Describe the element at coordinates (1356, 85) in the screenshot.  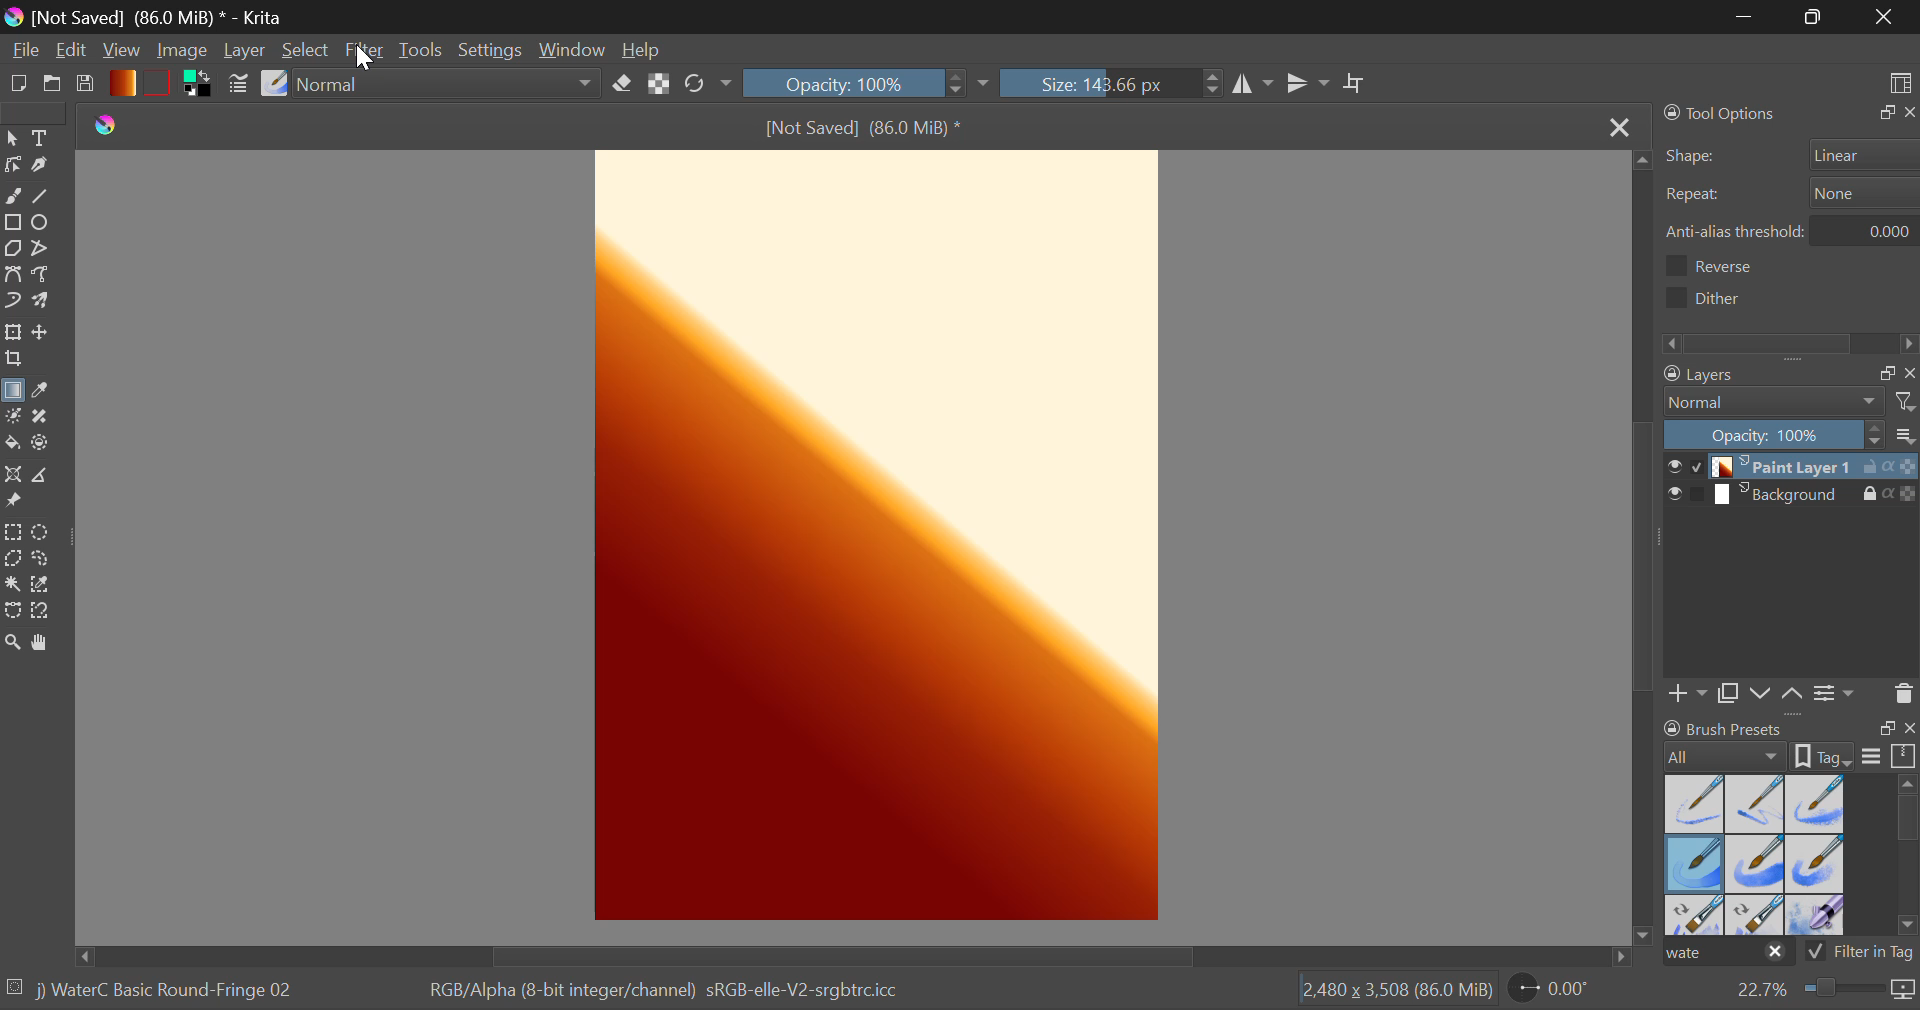
I see `Crop` at that location.